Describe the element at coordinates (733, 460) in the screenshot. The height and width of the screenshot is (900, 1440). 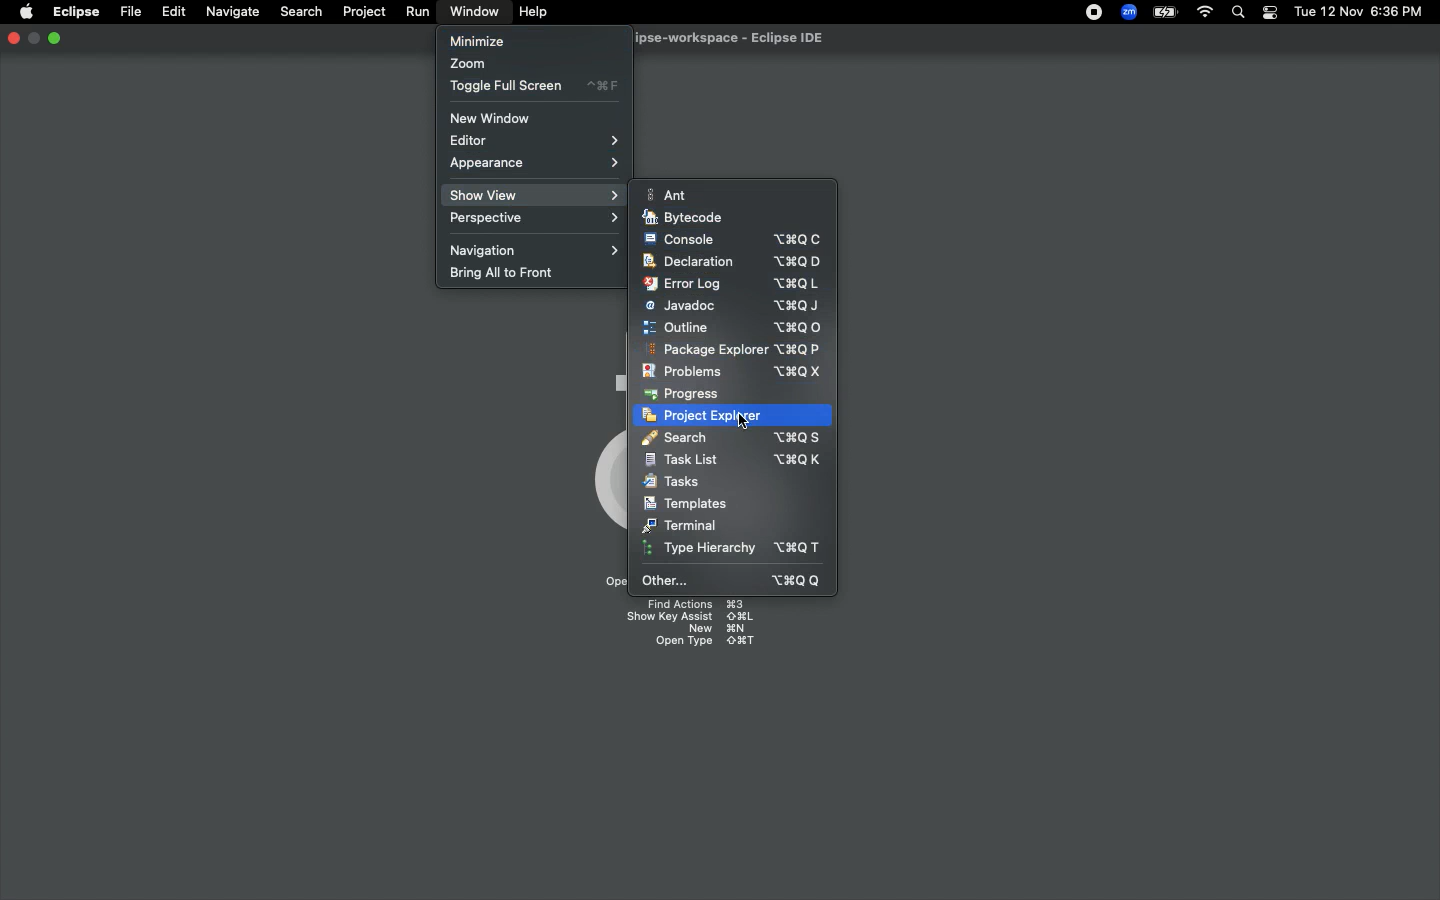
I see `Task list` at that location.